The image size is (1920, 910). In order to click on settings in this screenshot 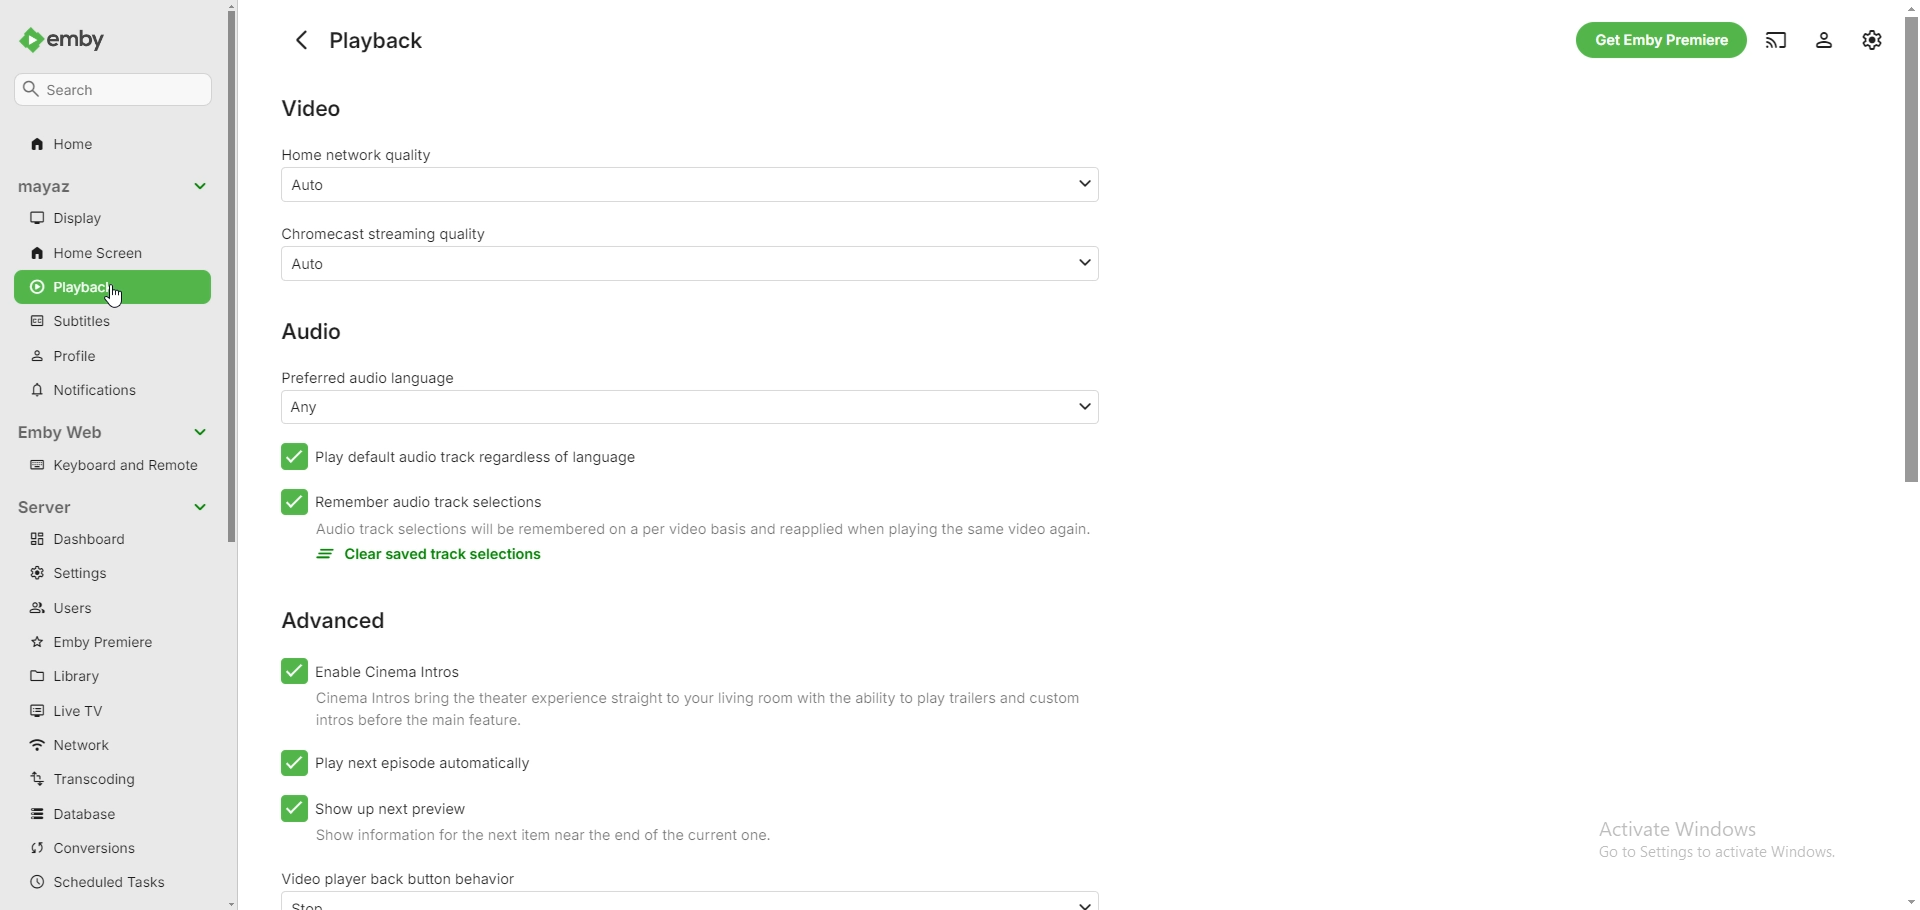, I will do `click(1871, 40)`.